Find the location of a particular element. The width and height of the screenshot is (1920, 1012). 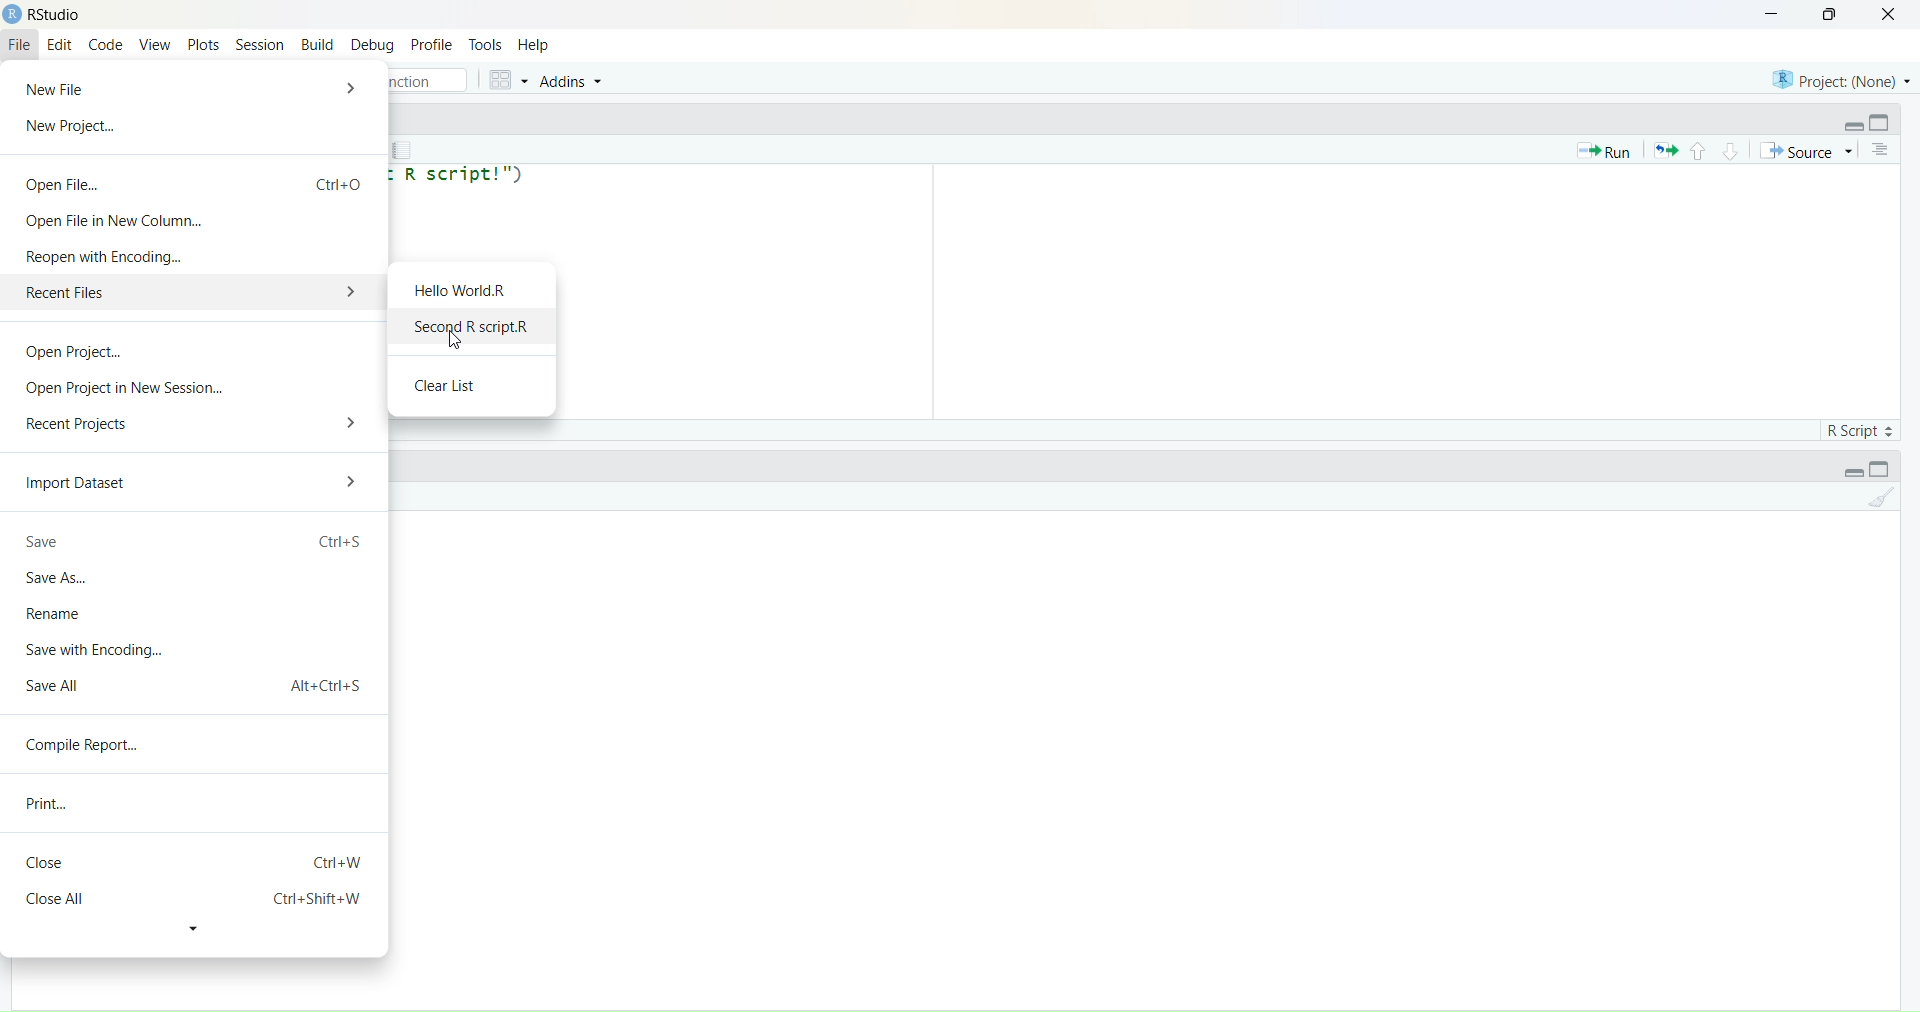

New File is located at coordinates (66, 87).